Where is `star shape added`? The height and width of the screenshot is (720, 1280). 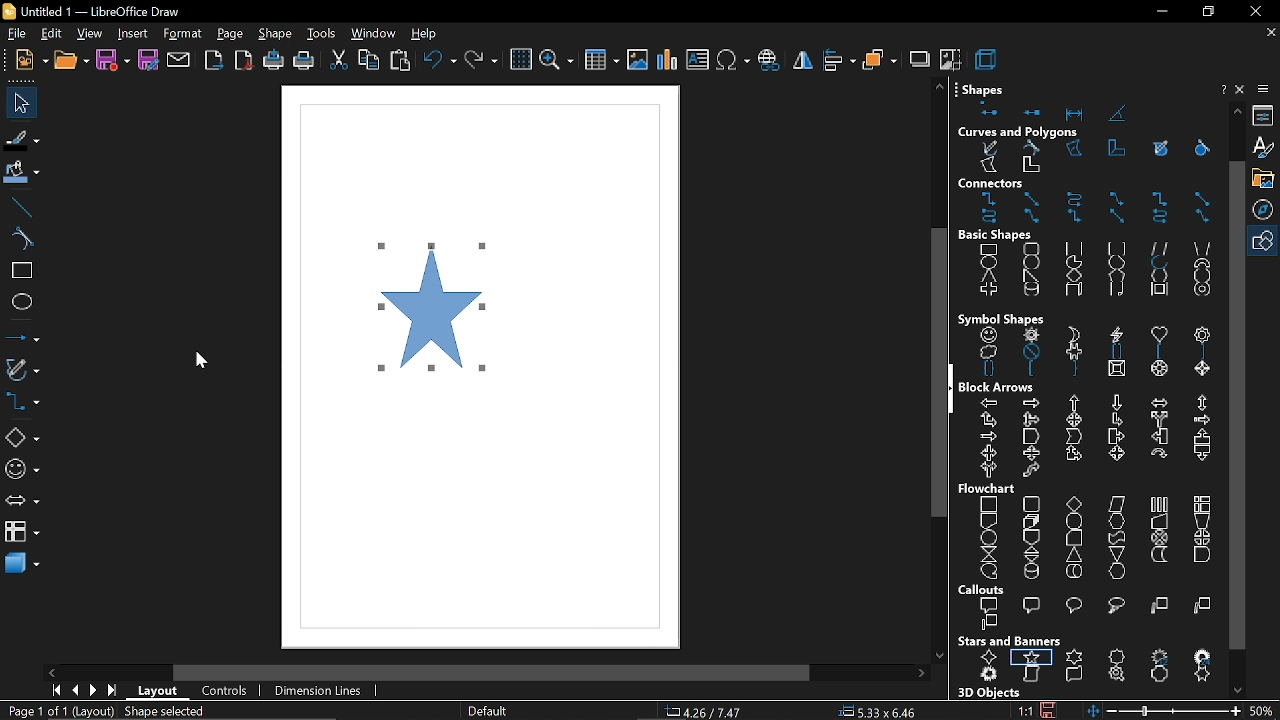 star shape added is located at coordinates (424, 302).